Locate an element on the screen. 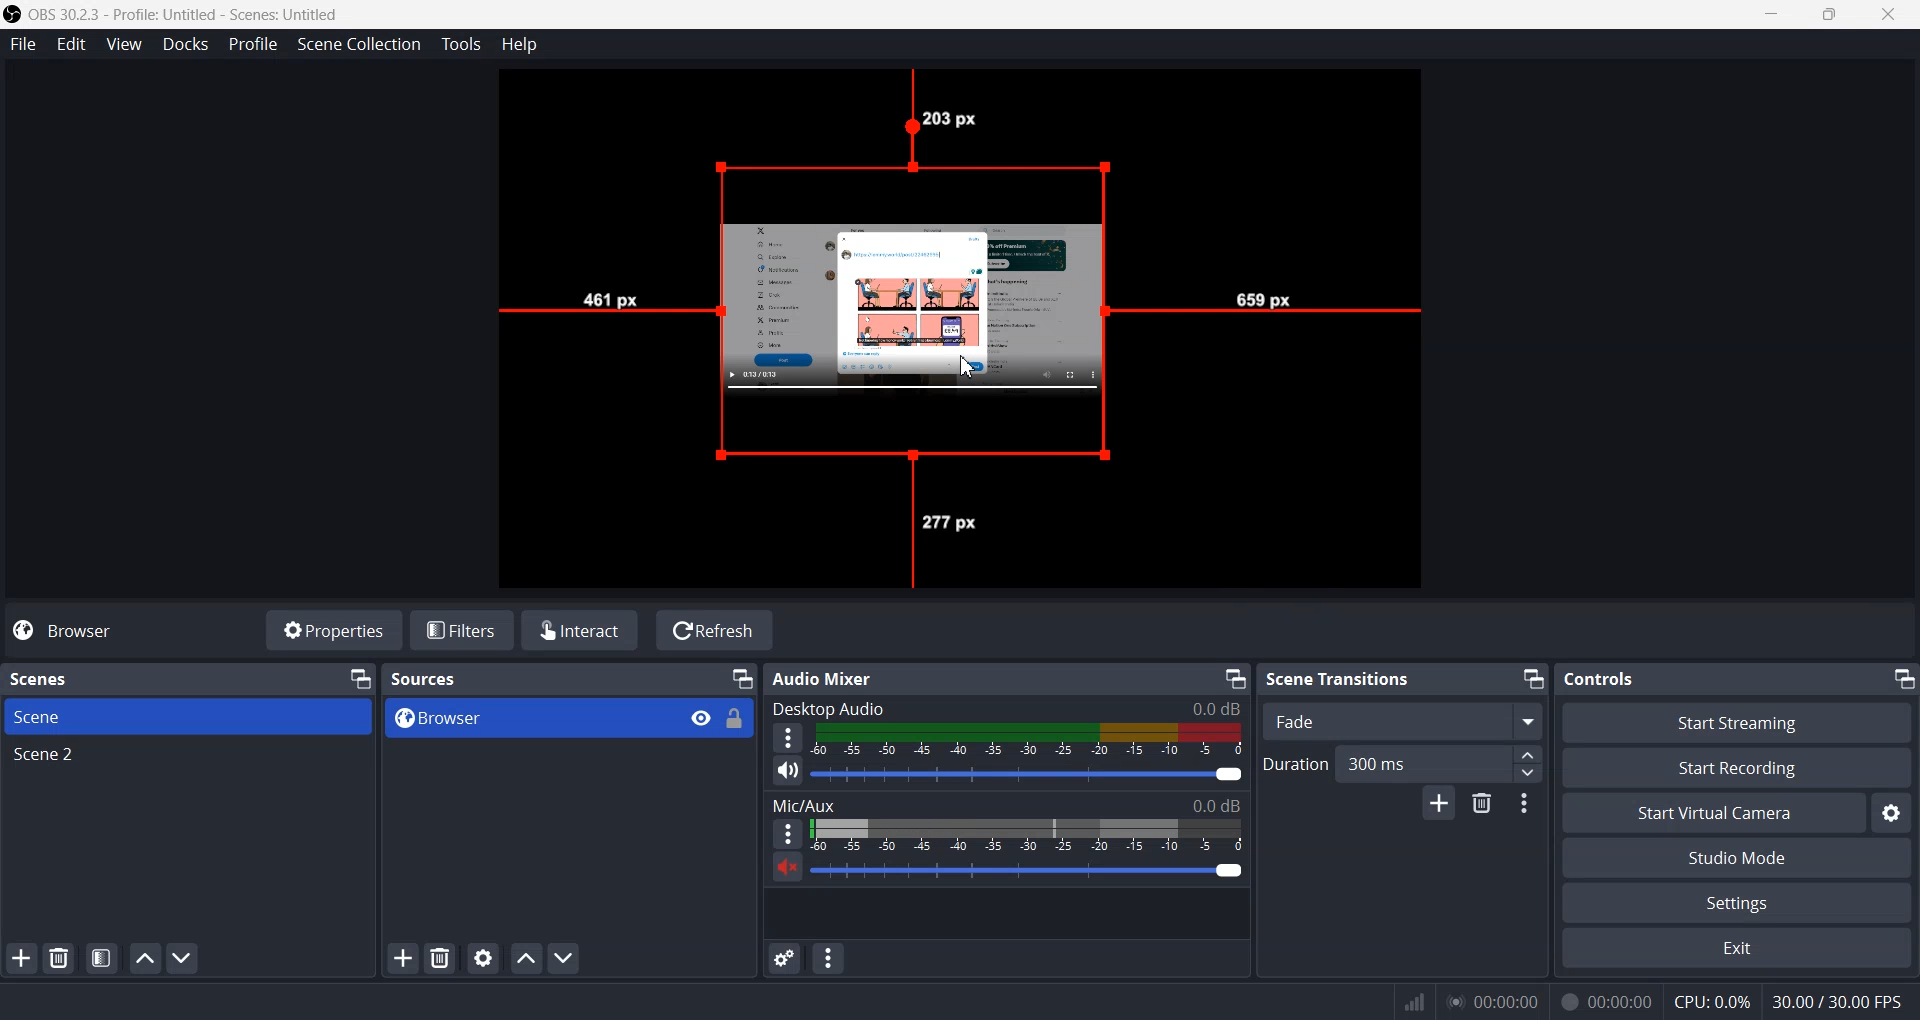  Remove selected scene is located at coordinates (60, 960).